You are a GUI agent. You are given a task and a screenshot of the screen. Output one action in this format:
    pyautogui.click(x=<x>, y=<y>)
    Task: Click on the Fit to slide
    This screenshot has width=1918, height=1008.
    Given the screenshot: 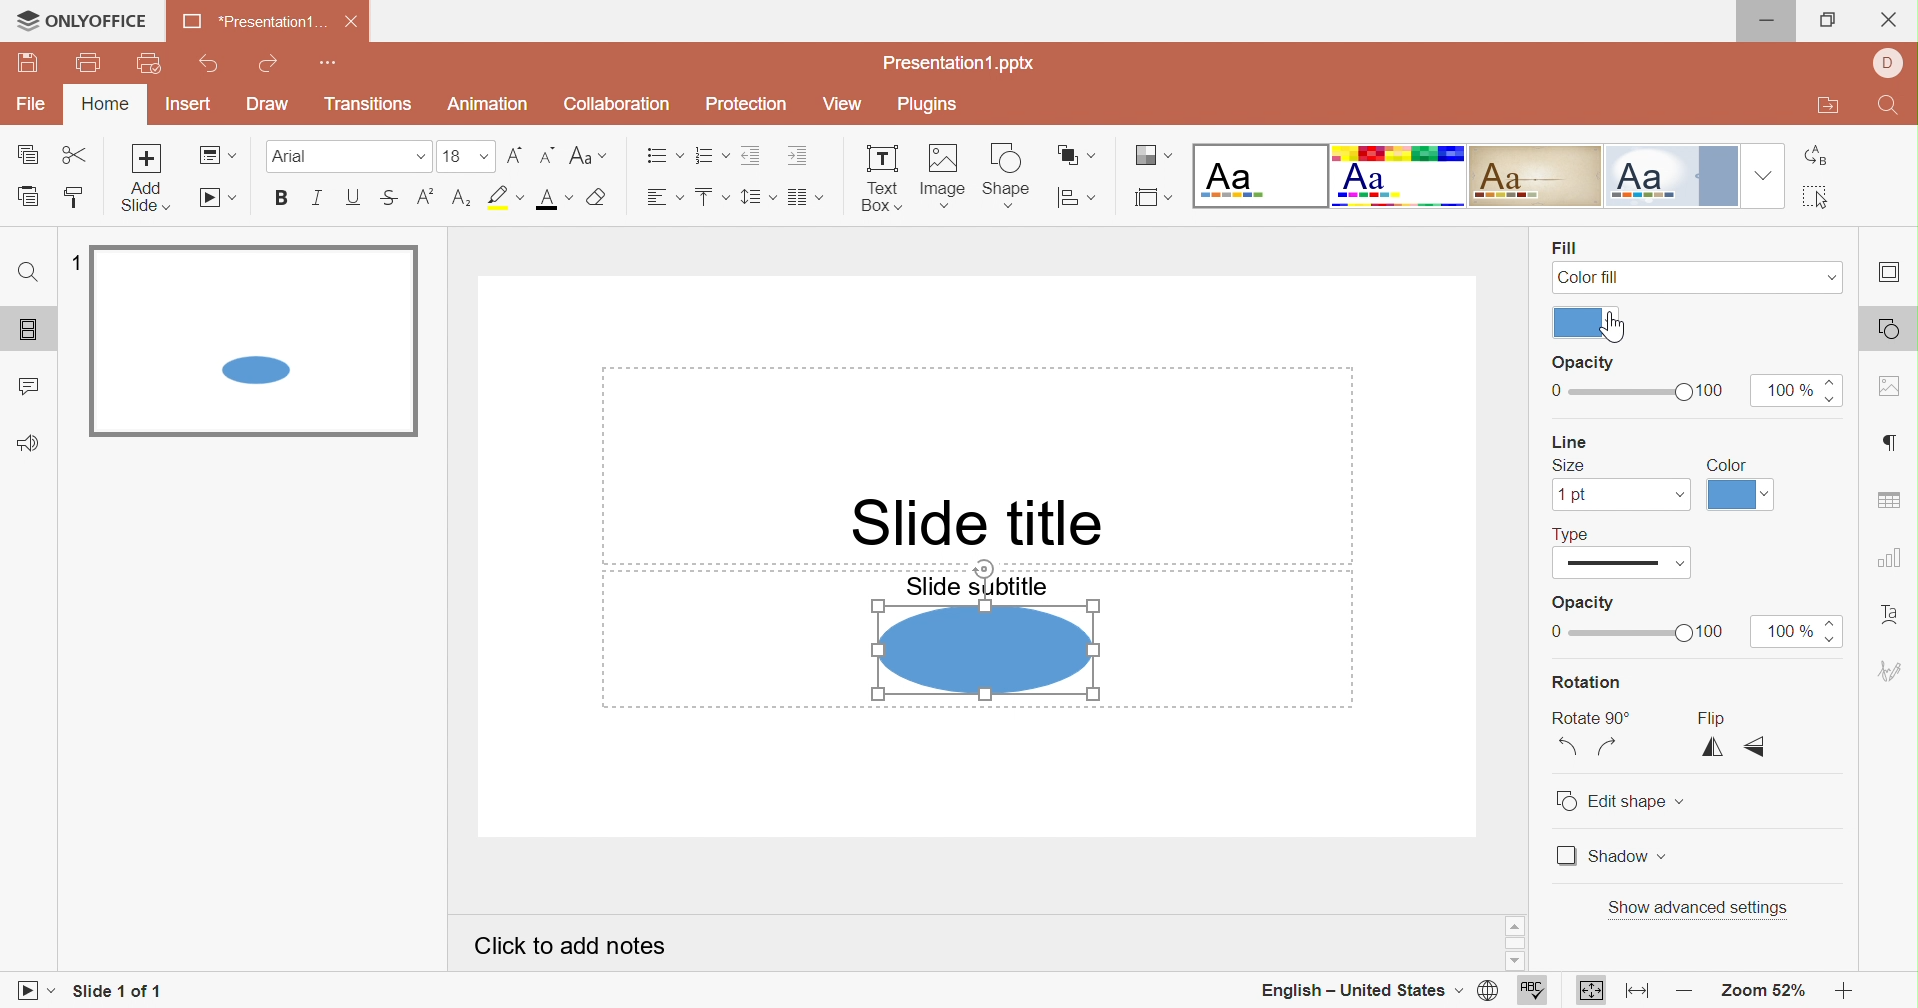 What is the action you would take?
    pyautogui.click(x=1592, y=991)
    